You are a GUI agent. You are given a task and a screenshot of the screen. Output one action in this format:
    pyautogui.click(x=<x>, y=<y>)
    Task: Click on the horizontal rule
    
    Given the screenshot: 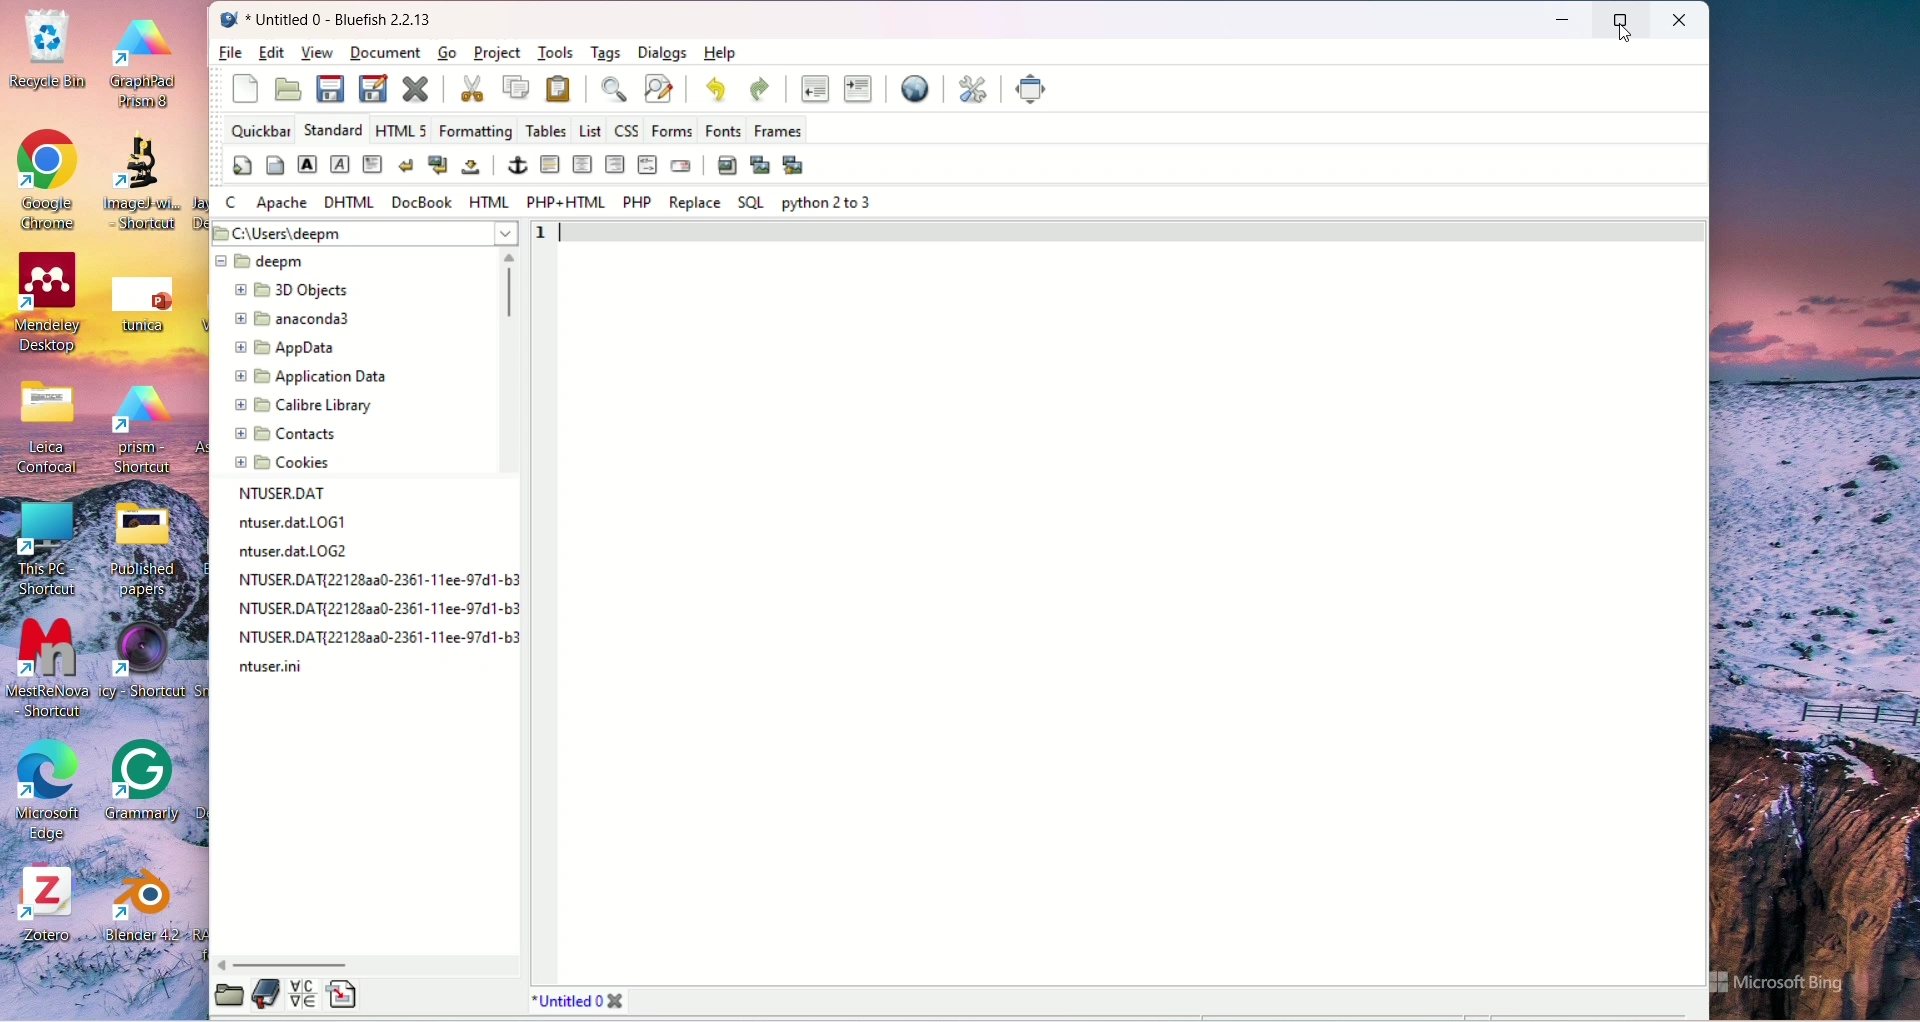 What is the action you would take?
    pyautogui.click(x=549, y=164)
    